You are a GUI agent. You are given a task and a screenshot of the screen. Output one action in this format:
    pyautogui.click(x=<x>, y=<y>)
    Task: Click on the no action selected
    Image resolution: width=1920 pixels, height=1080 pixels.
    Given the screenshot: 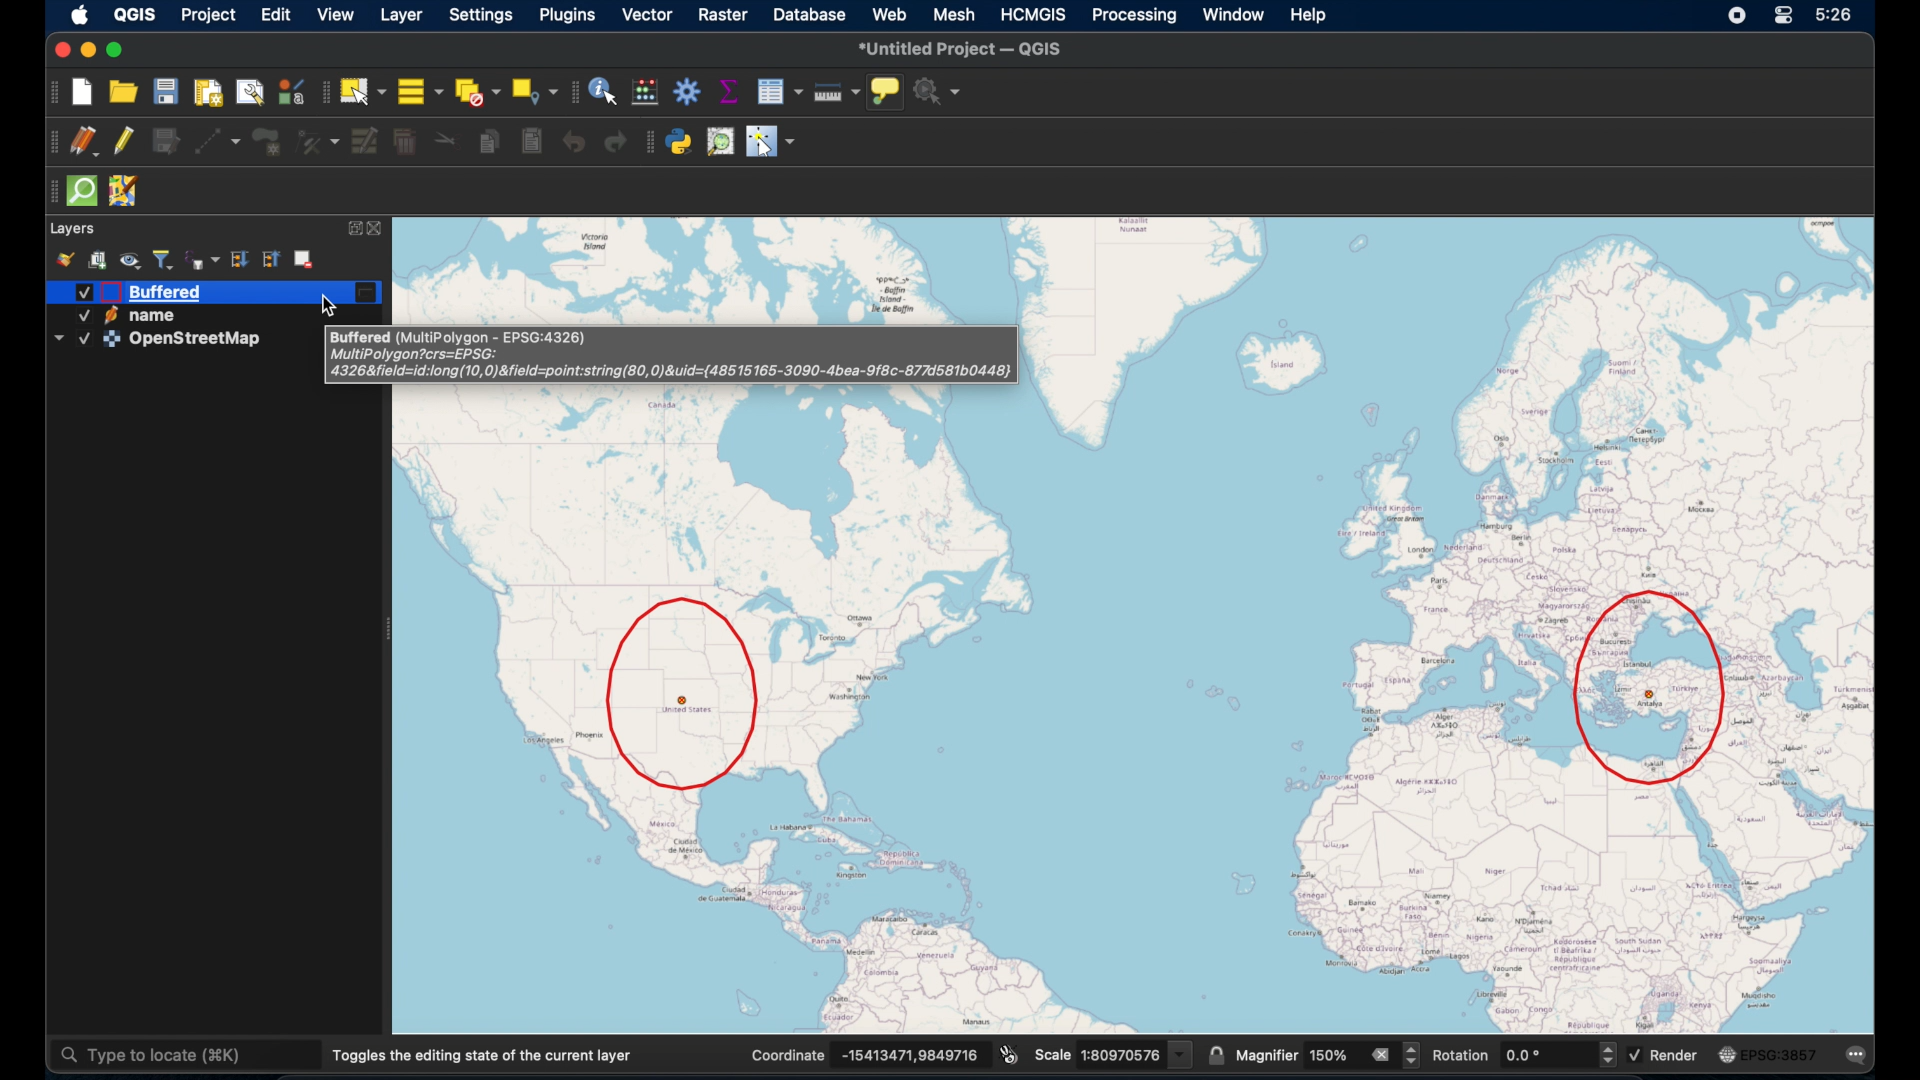 What is the action you would take?
    pyautogui.click(x=938, y=91)
    